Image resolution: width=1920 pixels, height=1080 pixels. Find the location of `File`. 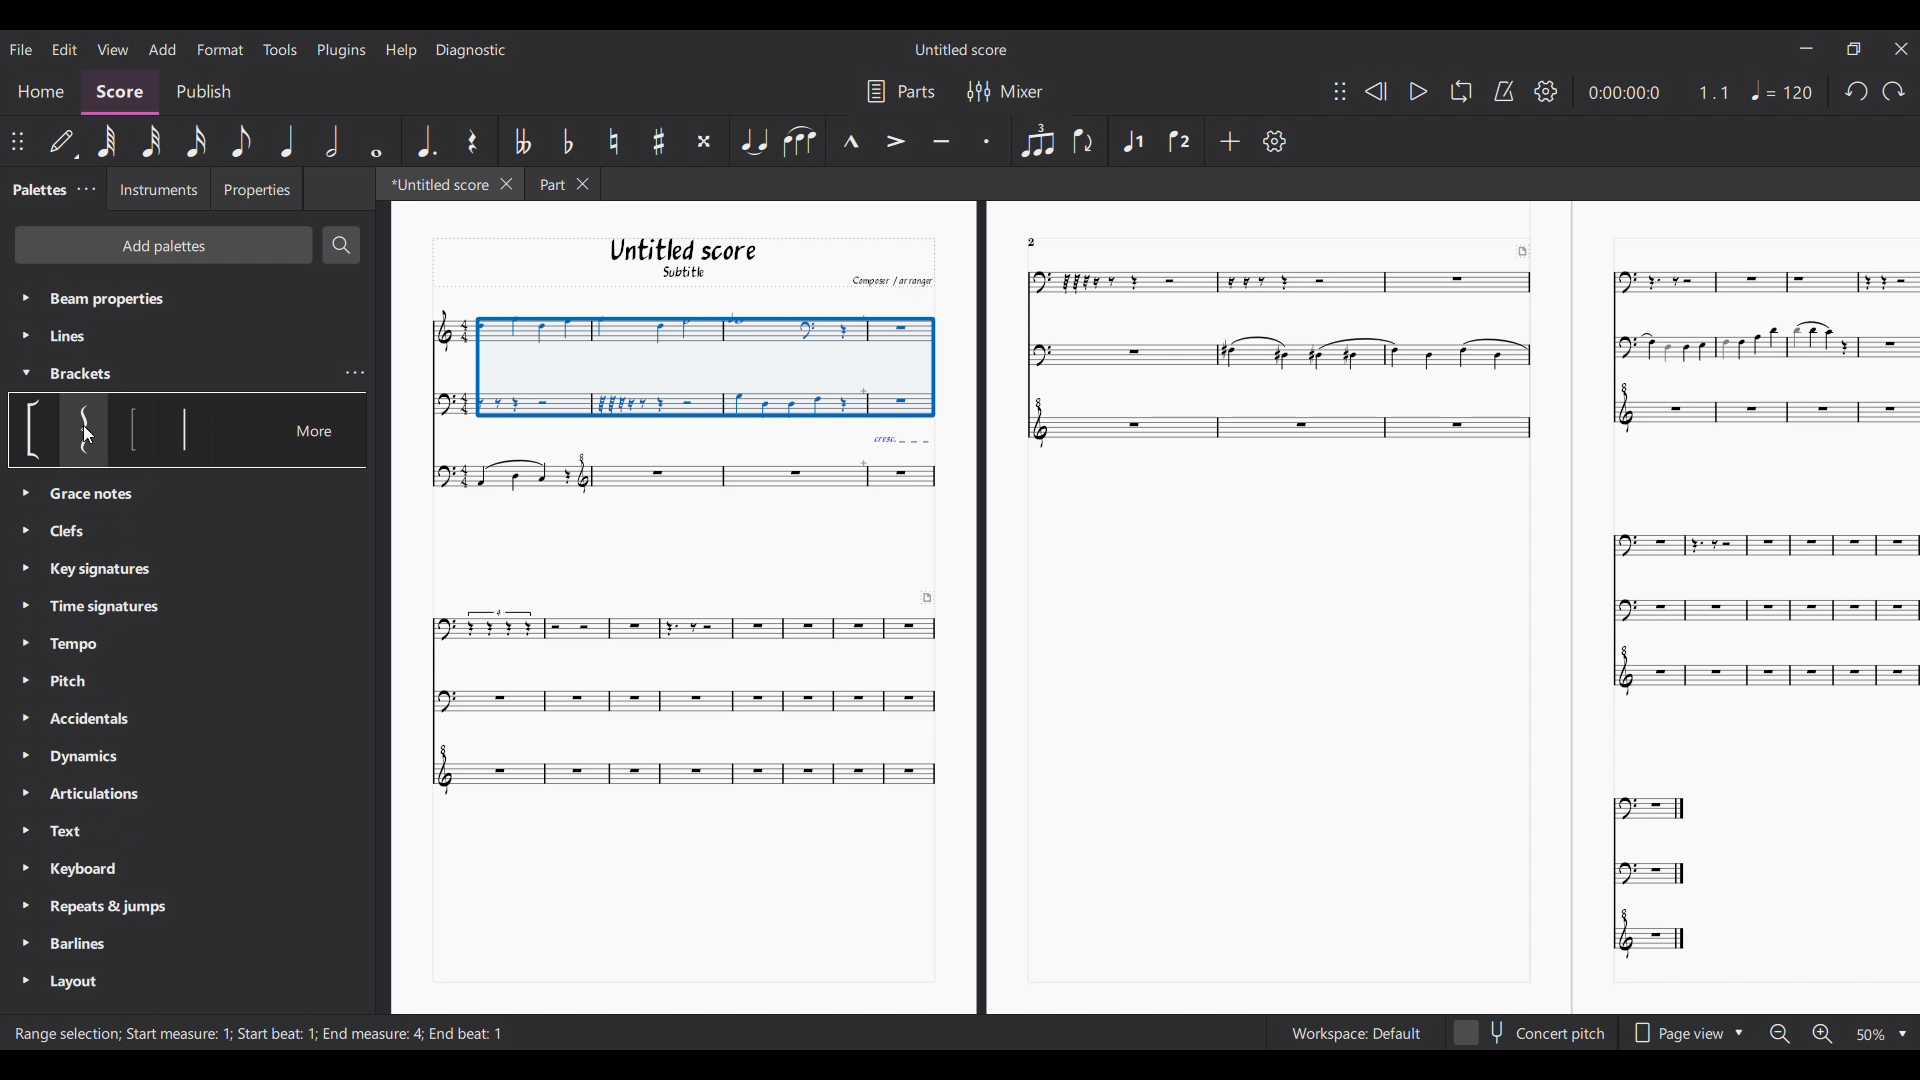

File is located at coordinates (21, 48).